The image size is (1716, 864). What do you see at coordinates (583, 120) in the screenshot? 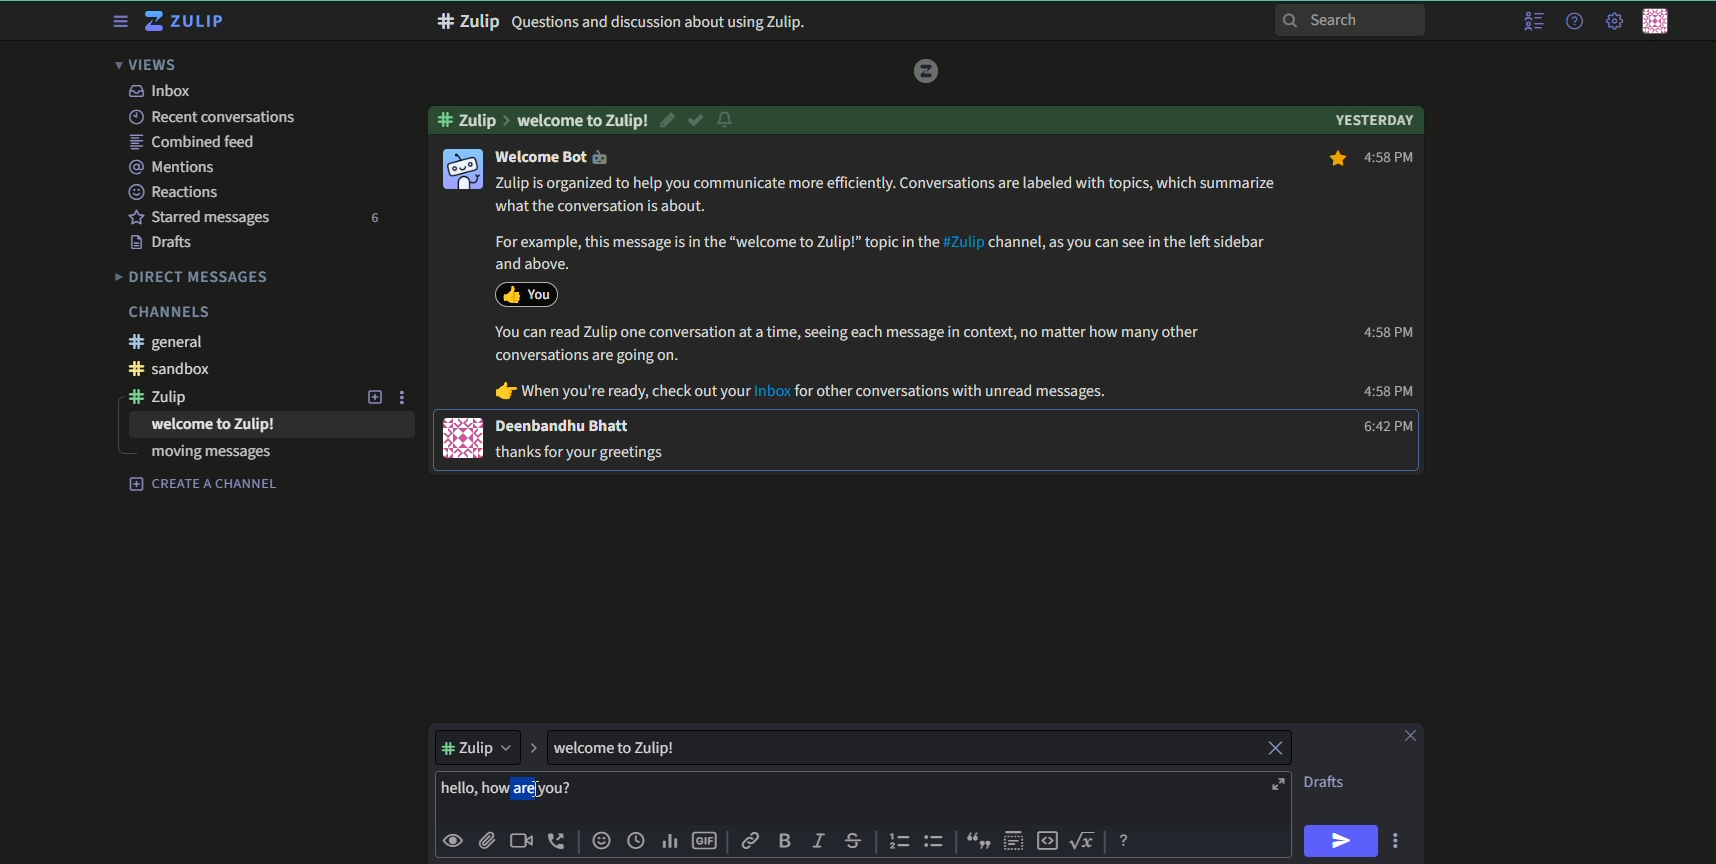
I see `welcome to zulip!` at bounding box center [583, 120].